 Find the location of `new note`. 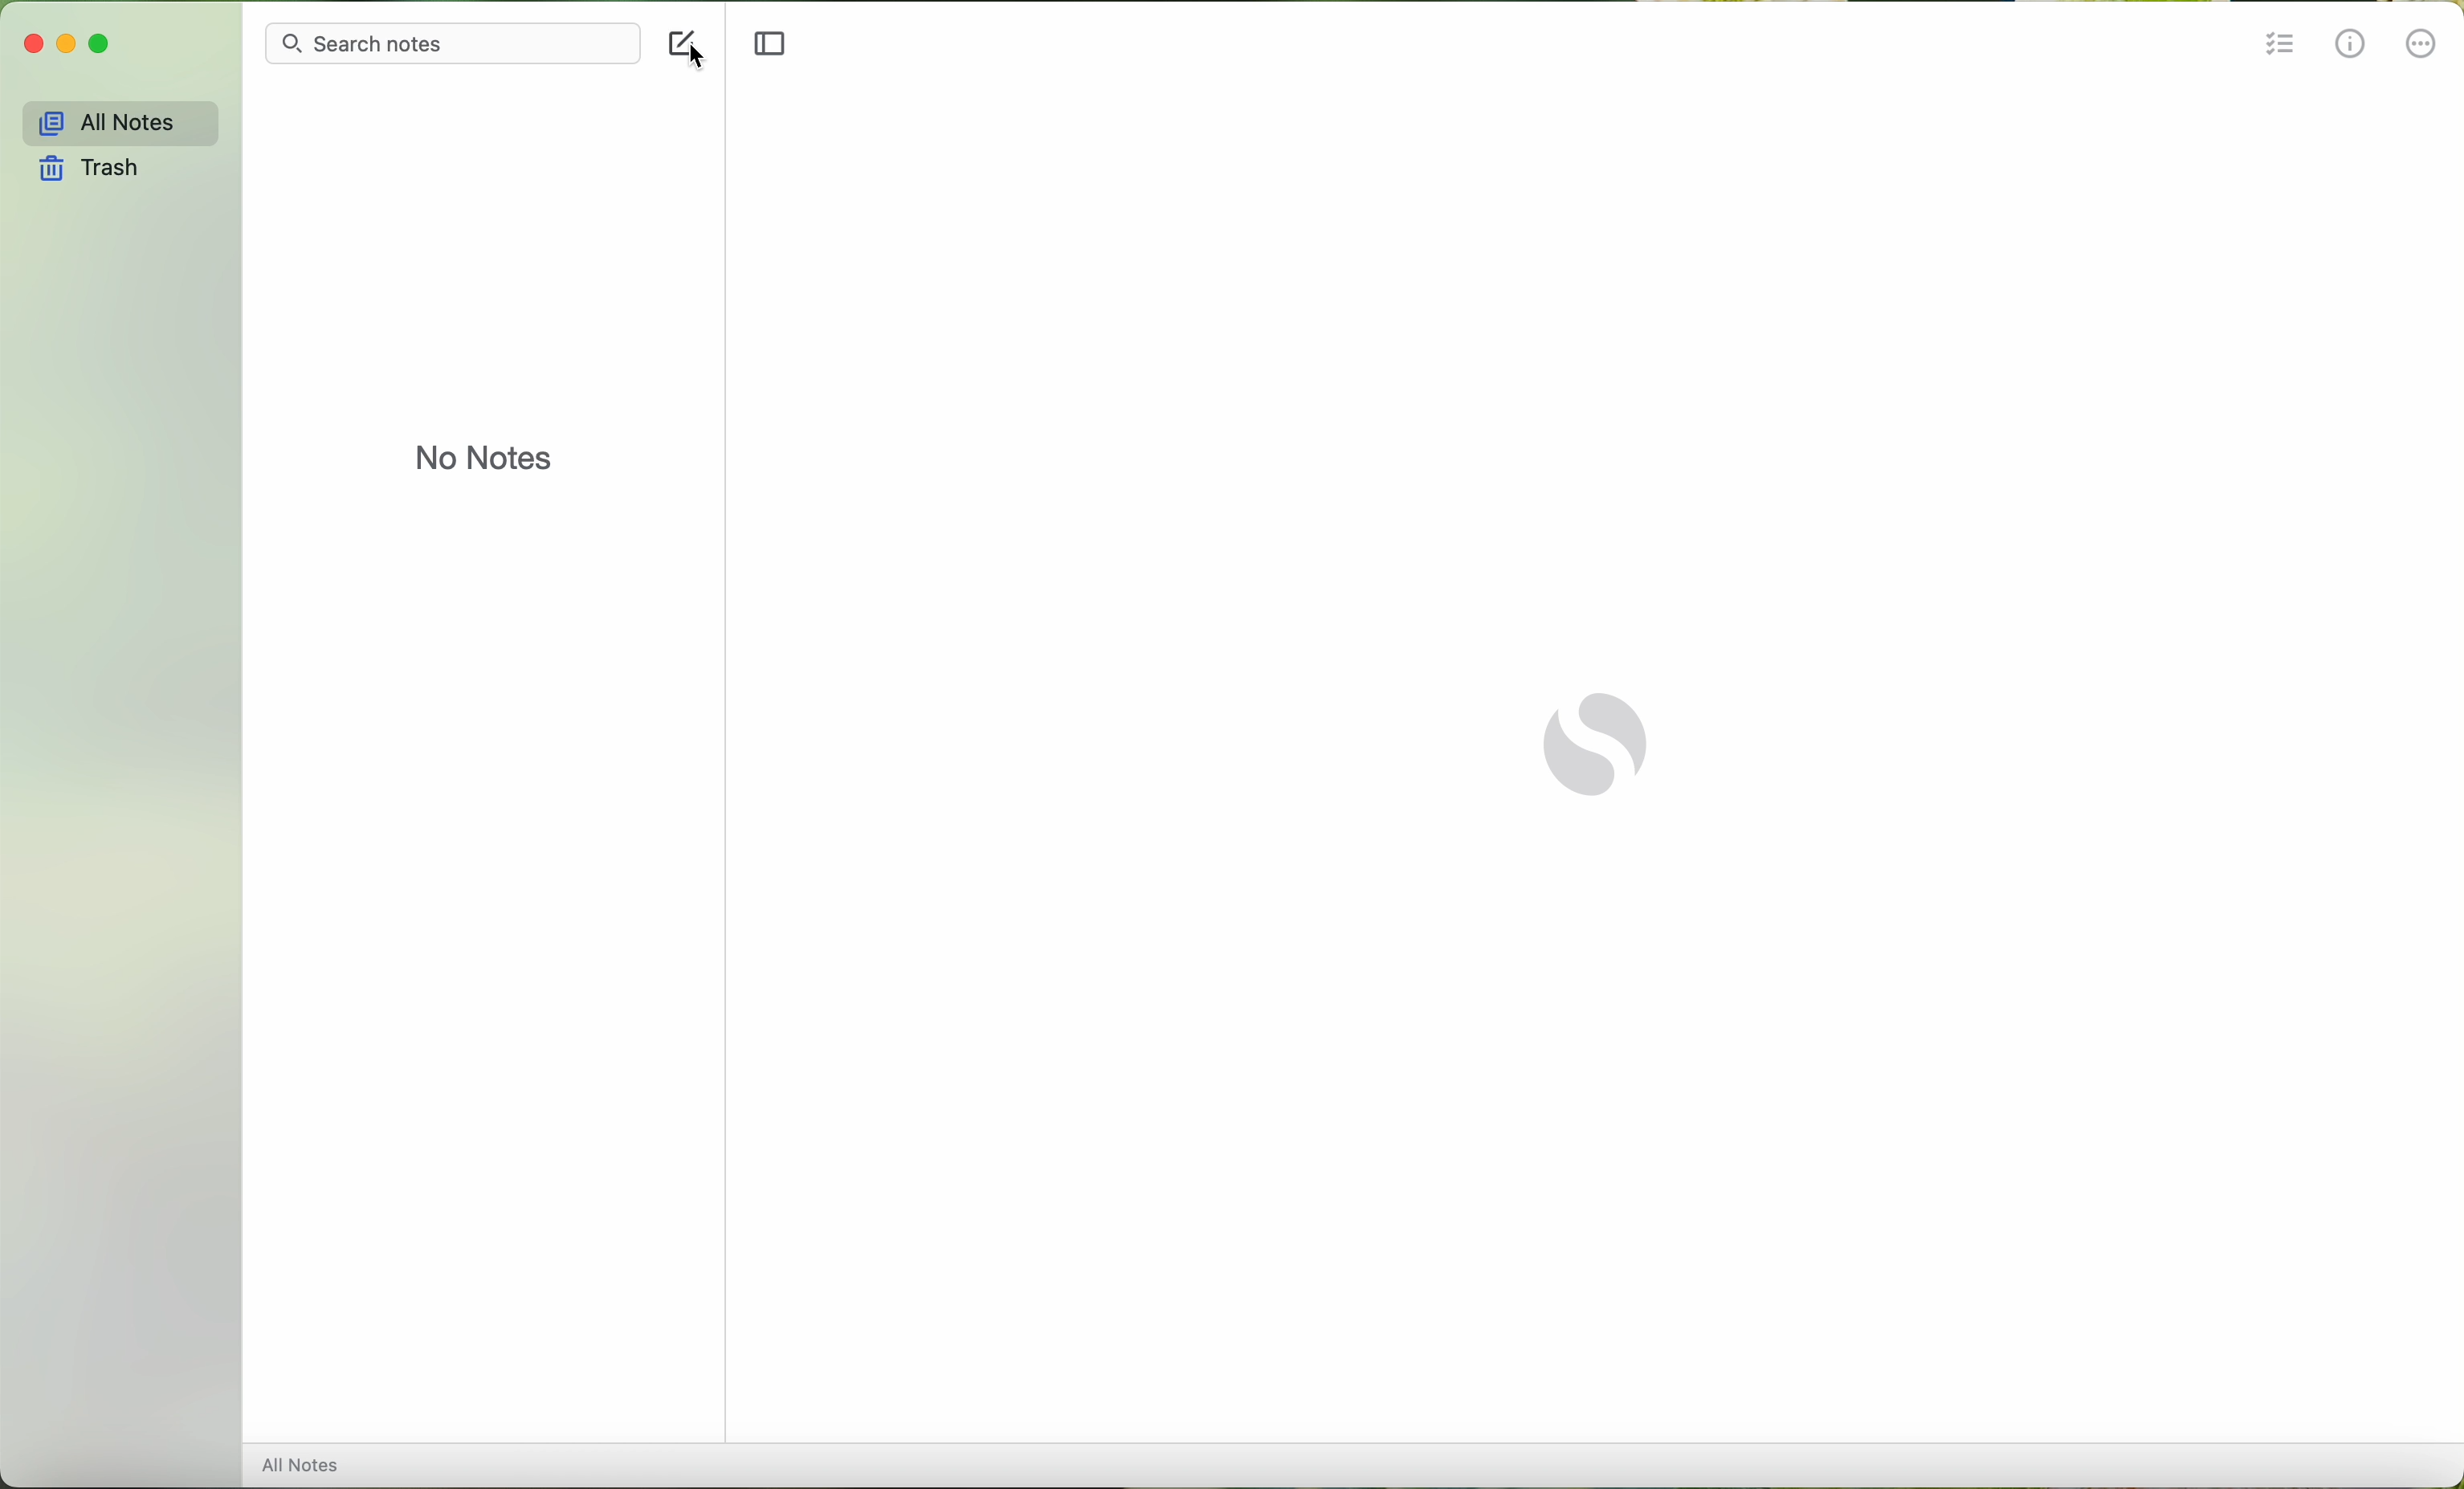

new note is located at coordinates (673, 43).